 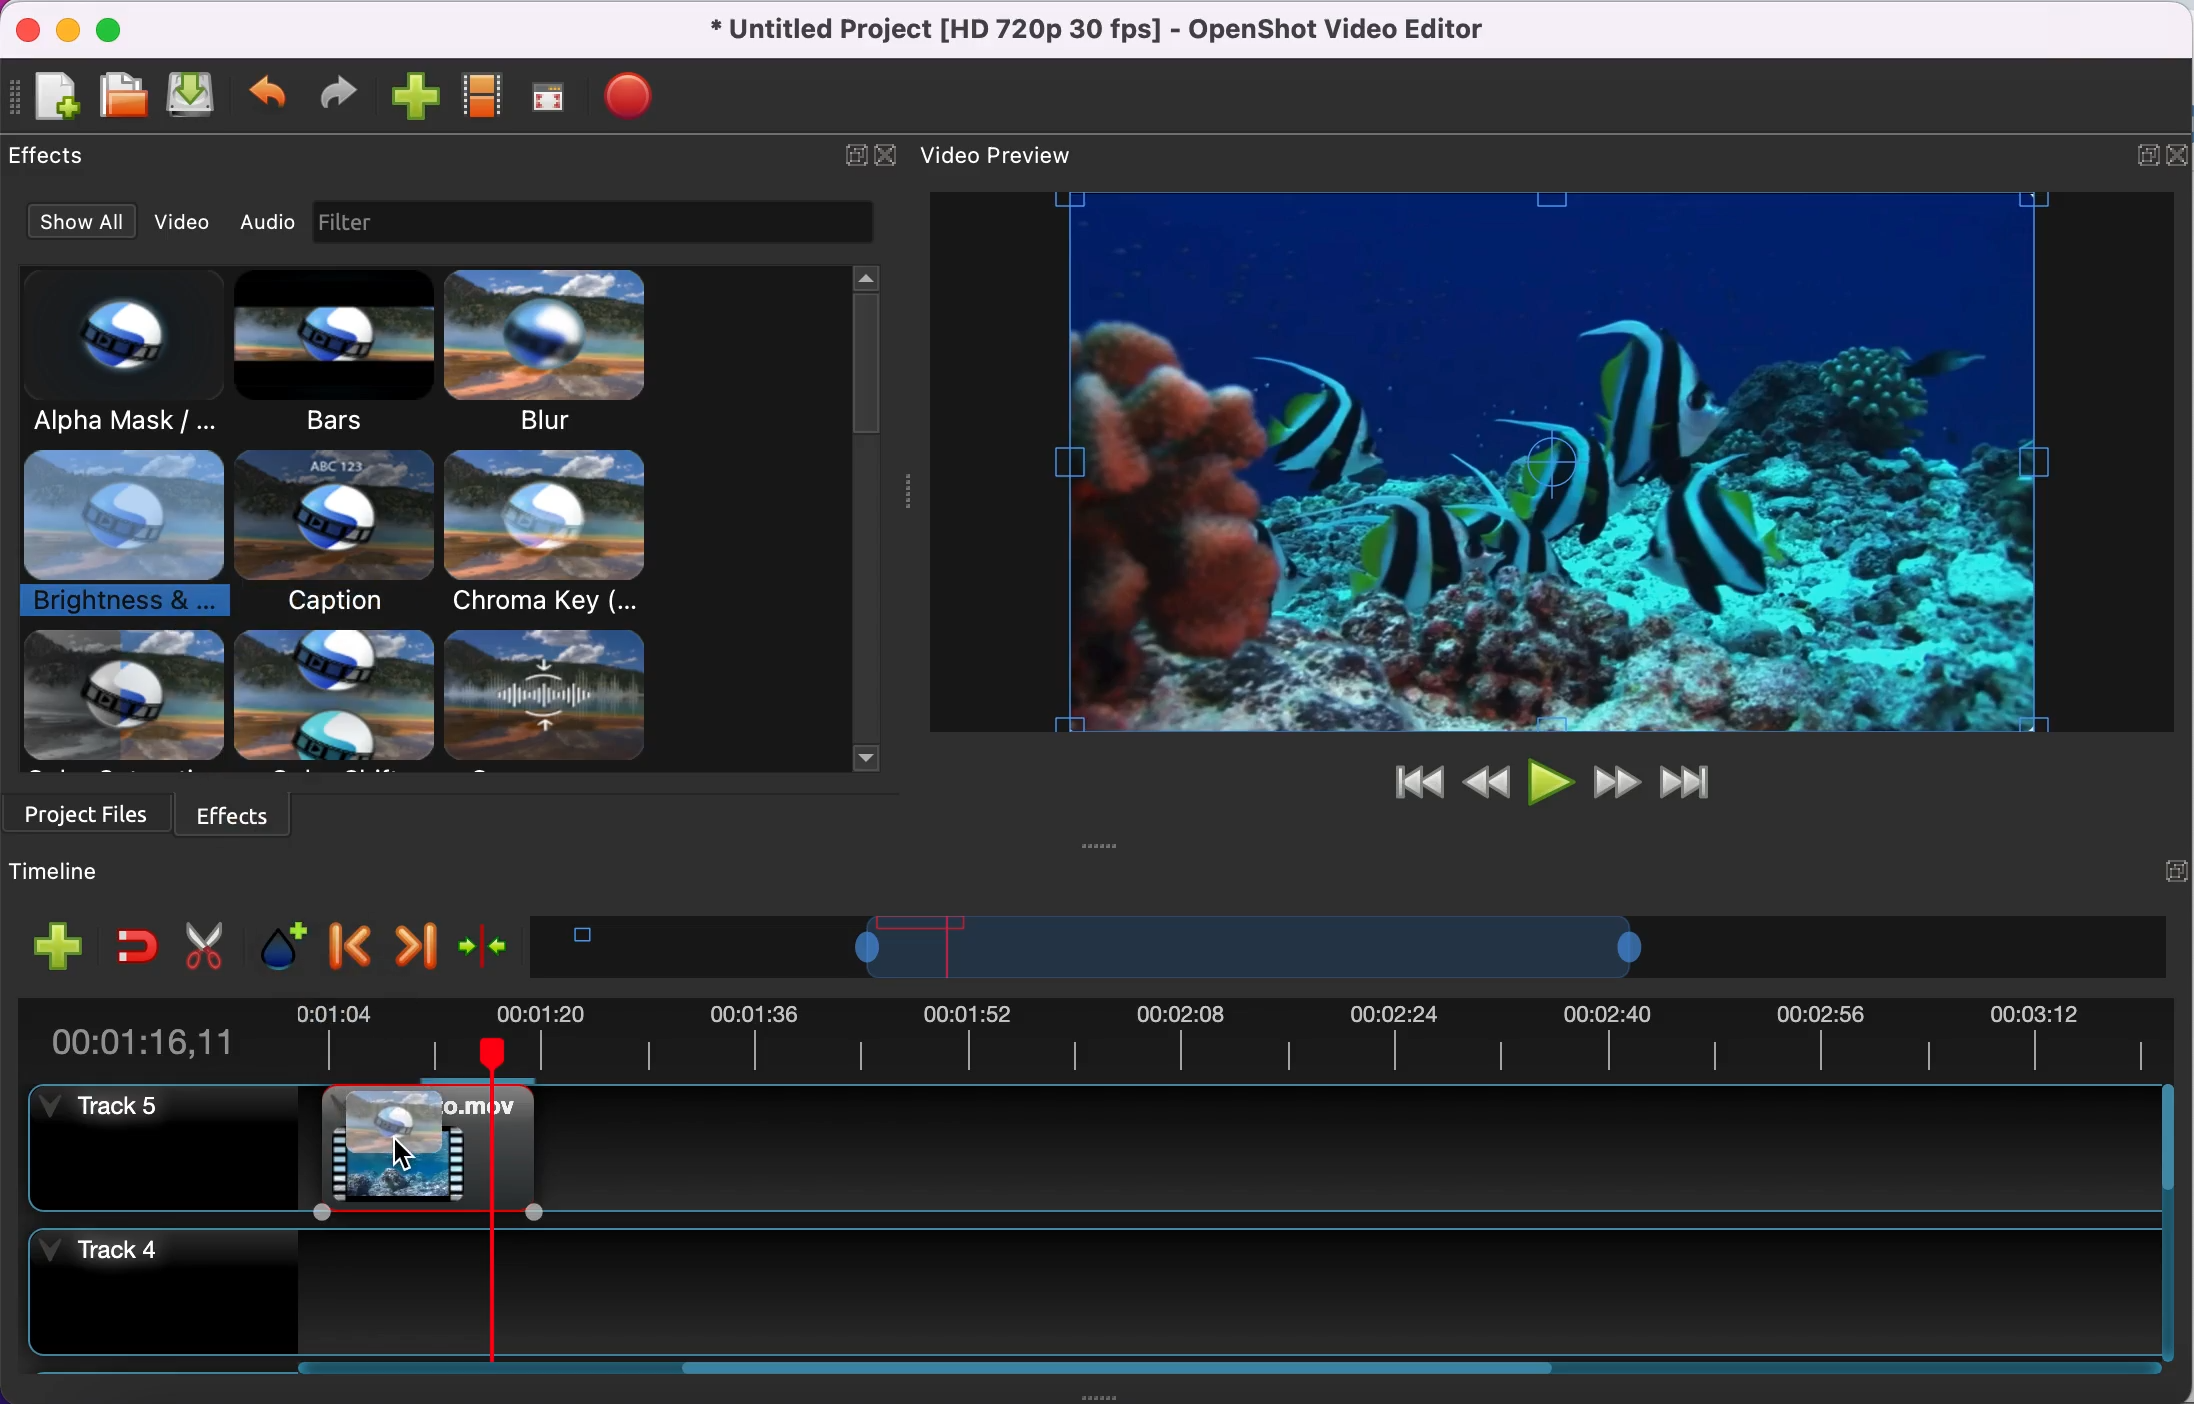 What do you see at coordinates (572, 353) in the screenshot?
I see `blur` at bounding box center [572, 353].